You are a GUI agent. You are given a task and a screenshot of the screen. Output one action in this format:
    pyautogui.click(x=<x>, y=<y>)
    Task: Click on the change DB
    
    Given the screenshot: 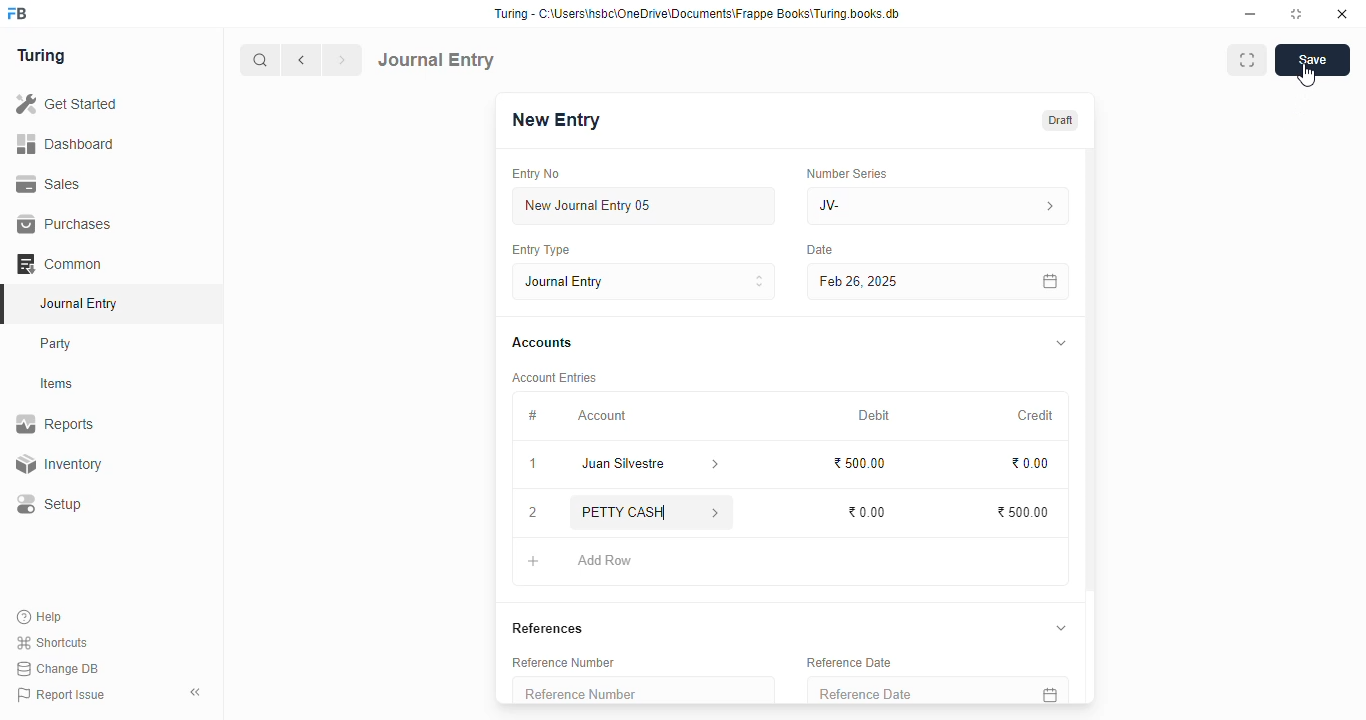 What is the action you would take?
    pyautogui.click(x=58, y=669)
    